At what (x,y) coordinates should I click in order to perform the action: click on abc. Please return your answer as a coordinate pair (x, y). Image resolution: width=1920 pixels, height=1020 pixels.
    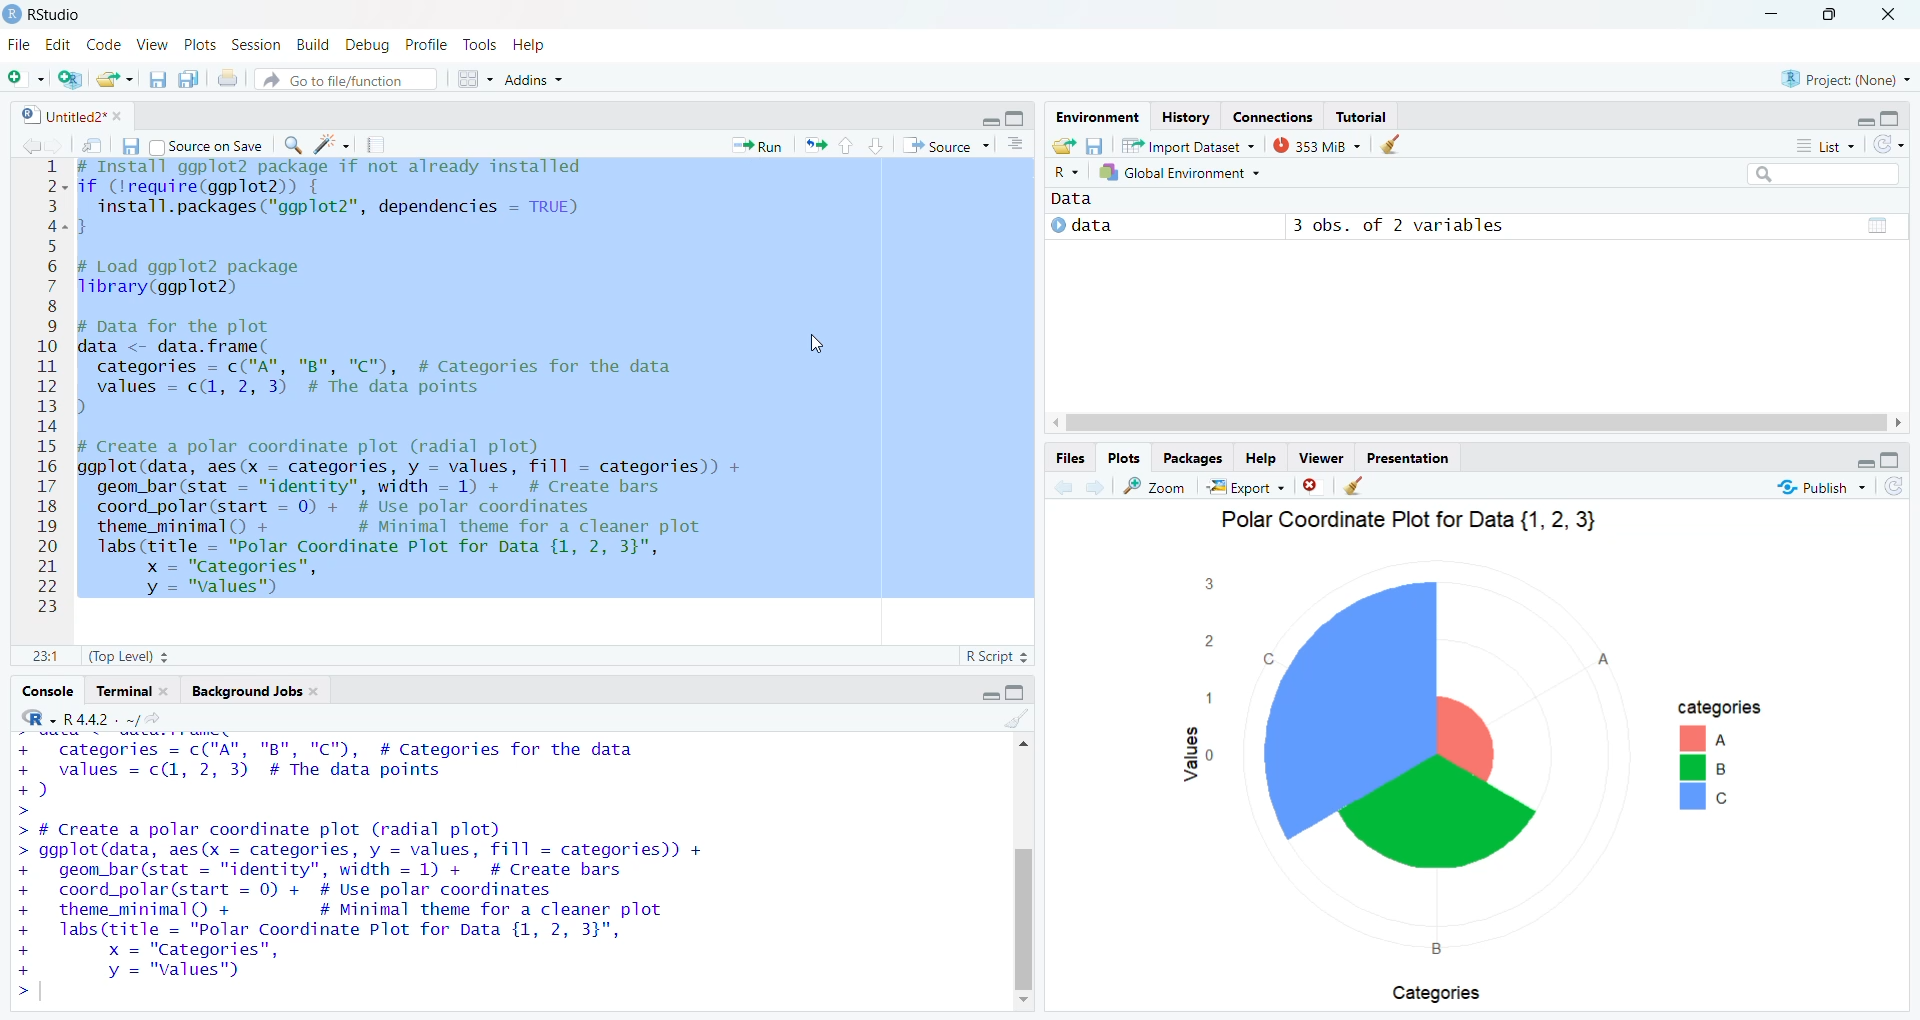
    Looking at the image, I should click on (1707, 776).